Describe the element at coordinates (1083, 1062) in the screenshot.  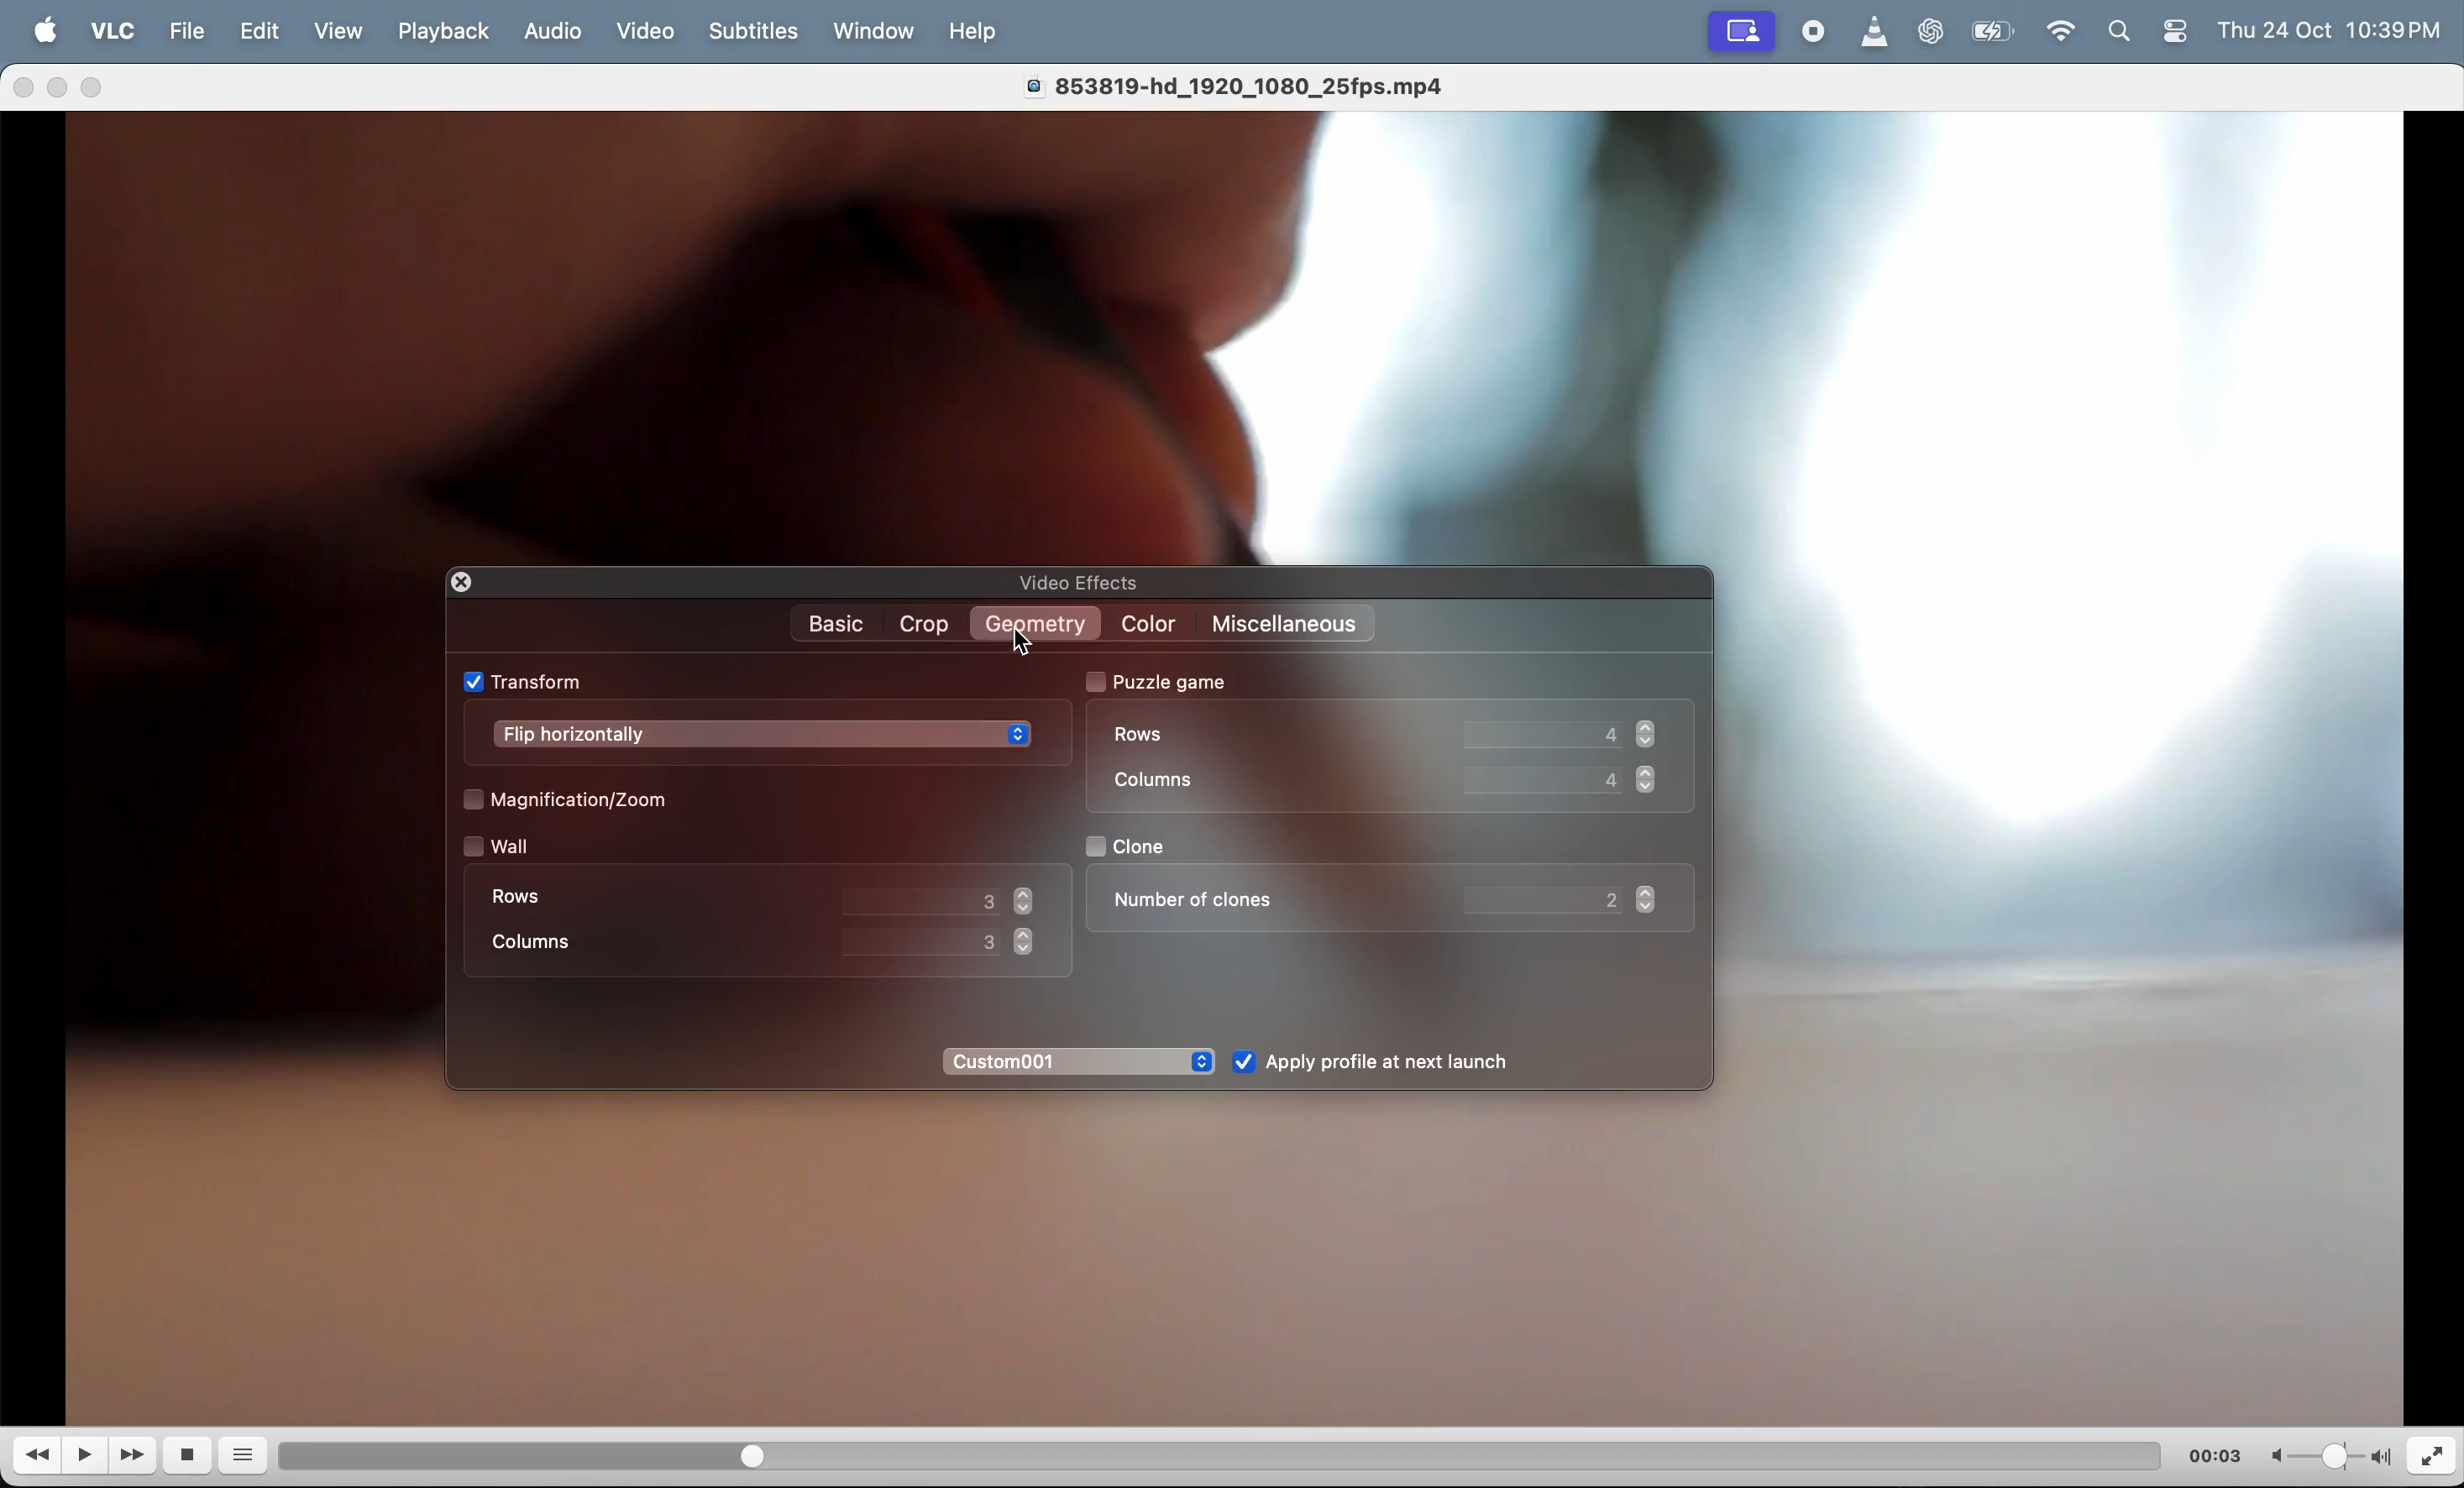
I see `custom 01` at that location.